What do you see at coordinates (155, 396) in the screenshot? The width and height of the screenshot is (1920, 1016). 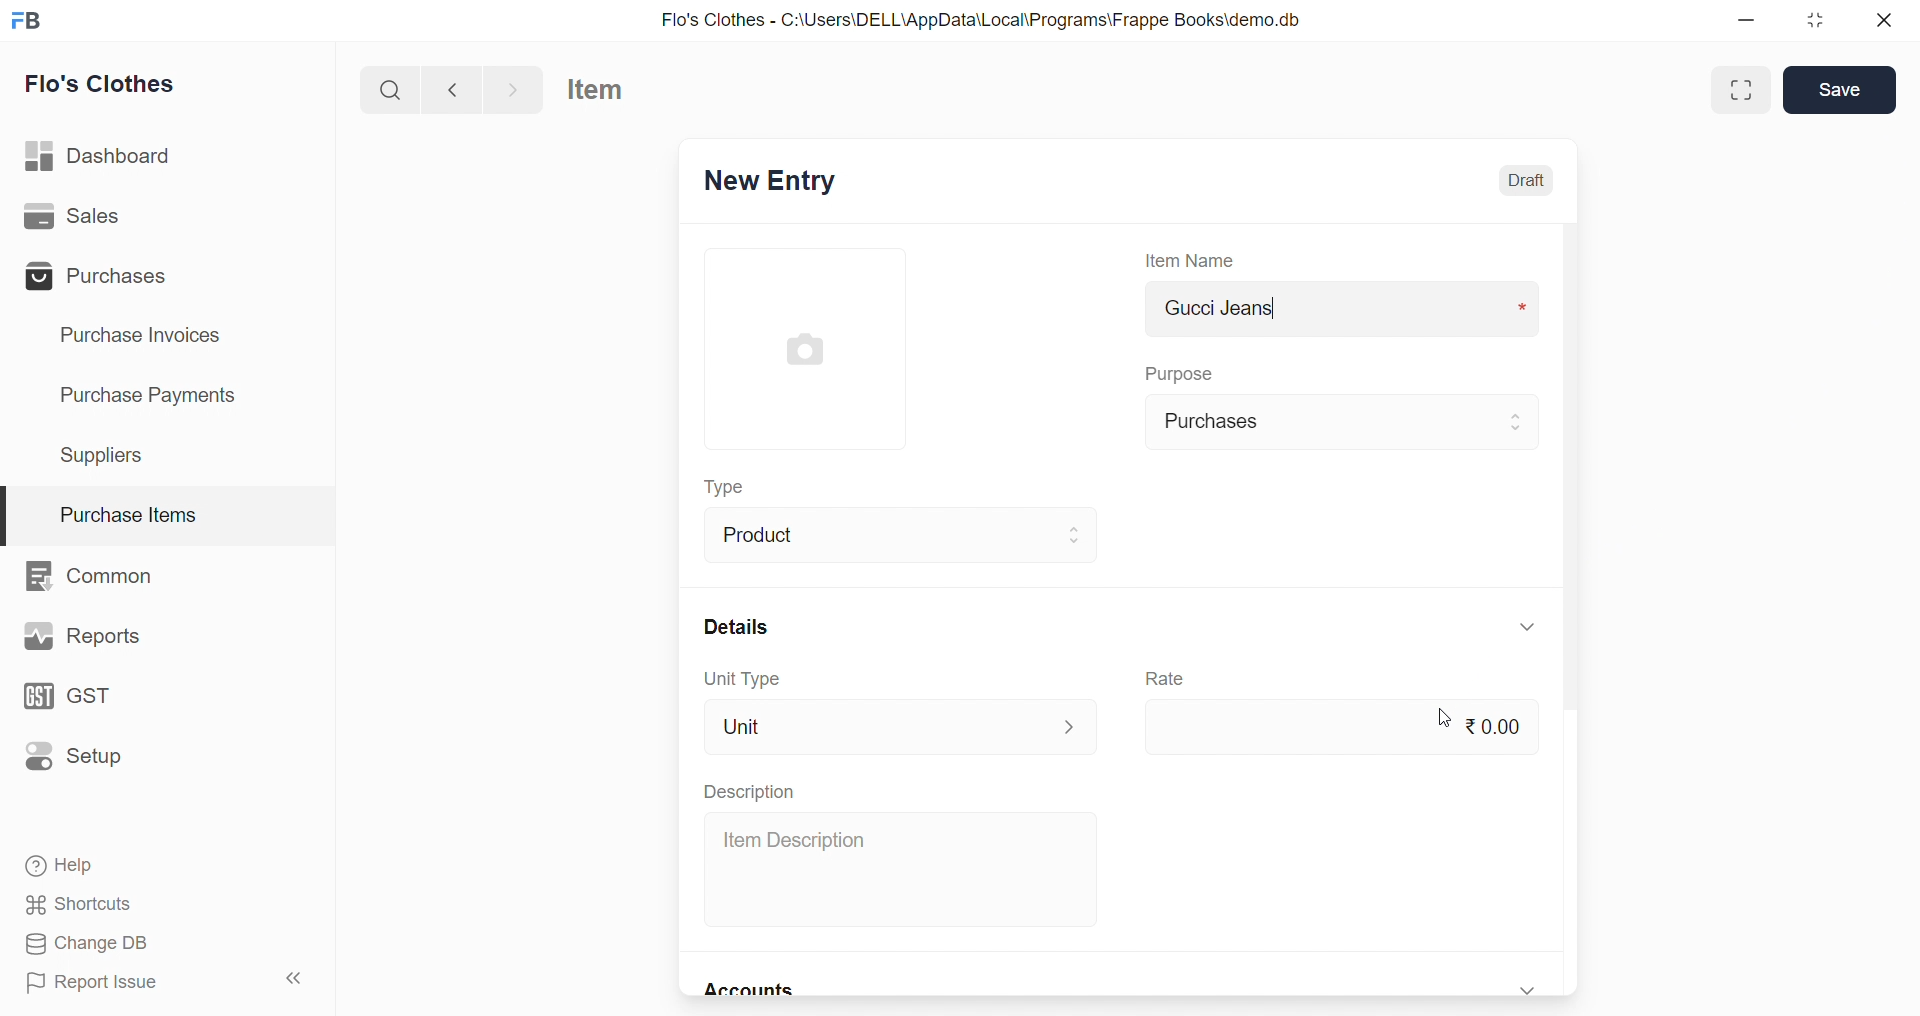 I see `Purchase Payments` at bounding box center [155, 396].